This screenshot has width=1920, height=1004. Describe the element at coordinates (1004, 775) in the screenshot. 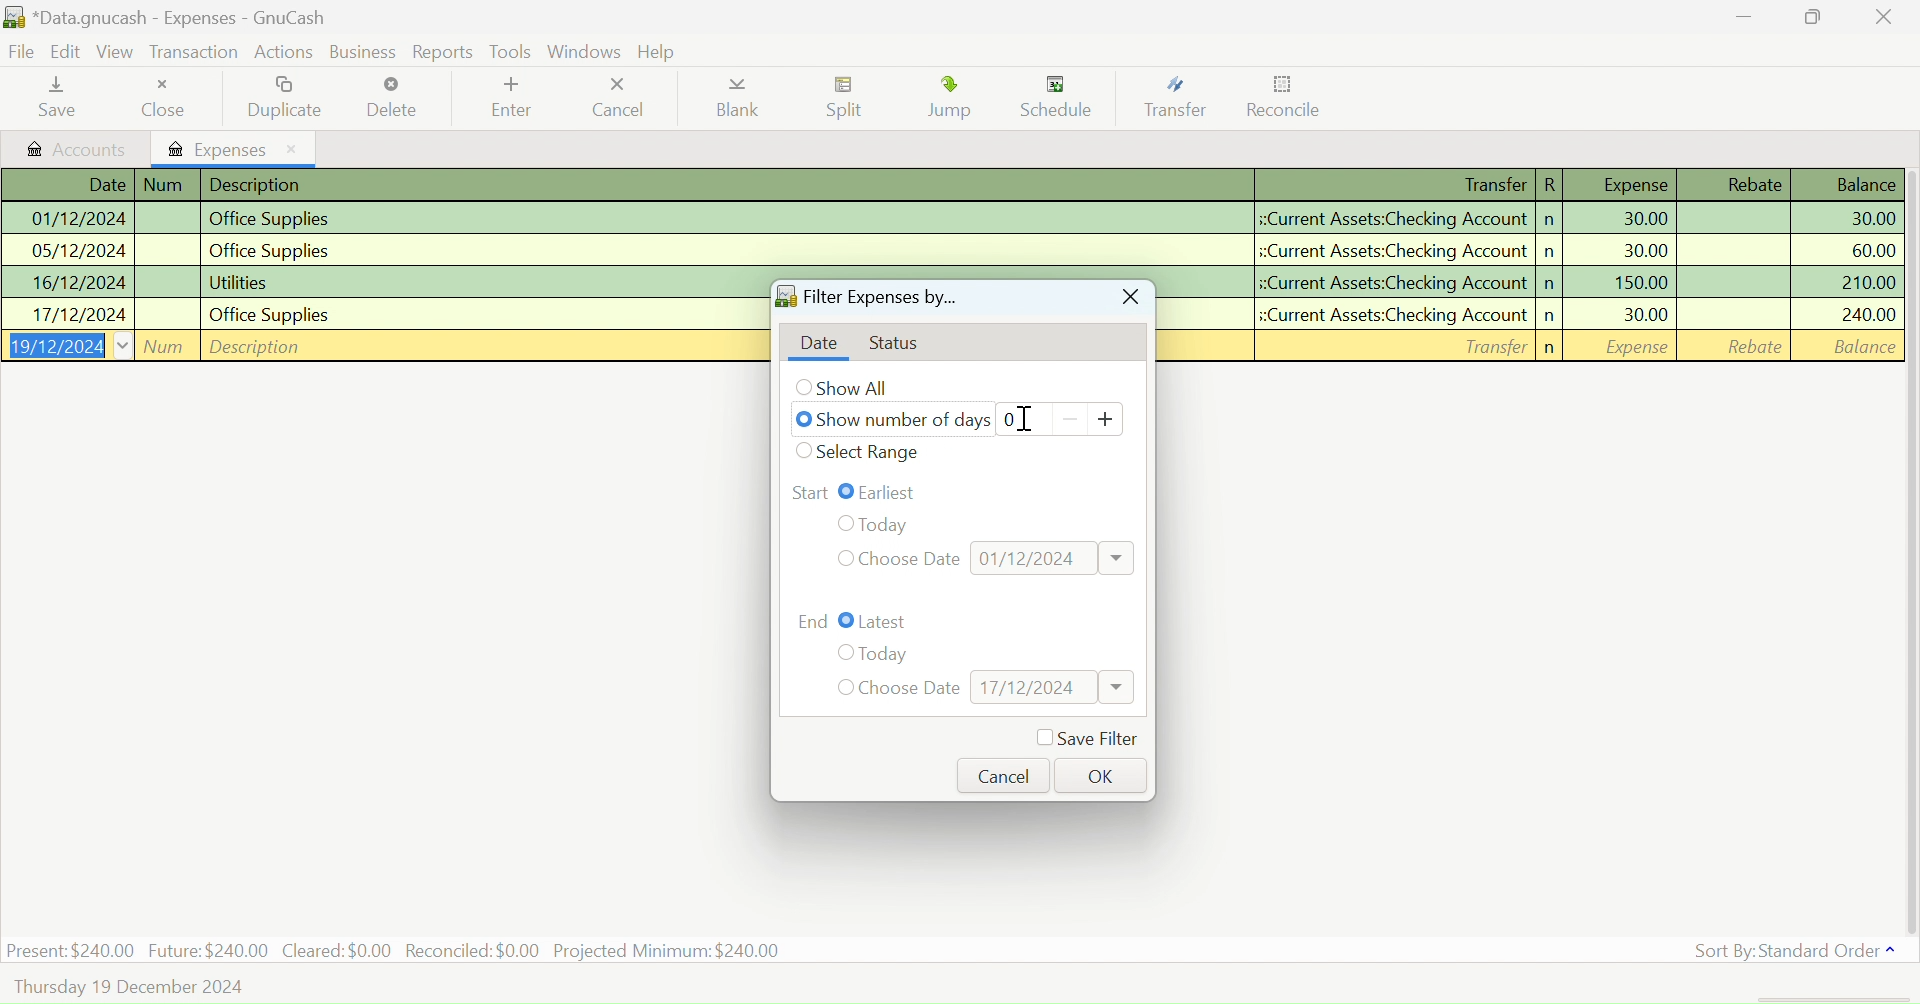

I see `Cancel` at that location.